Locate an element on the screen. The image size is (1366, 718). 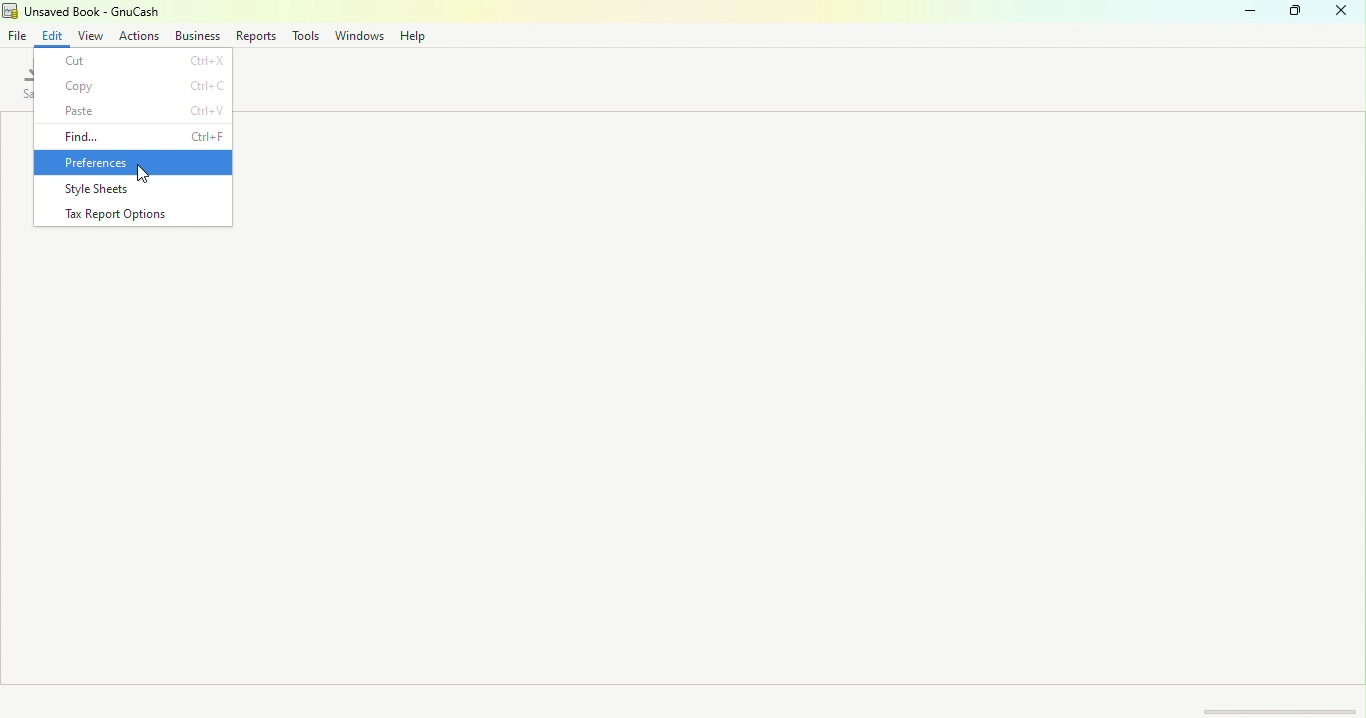
Copy is located at coordinates (133, 85).